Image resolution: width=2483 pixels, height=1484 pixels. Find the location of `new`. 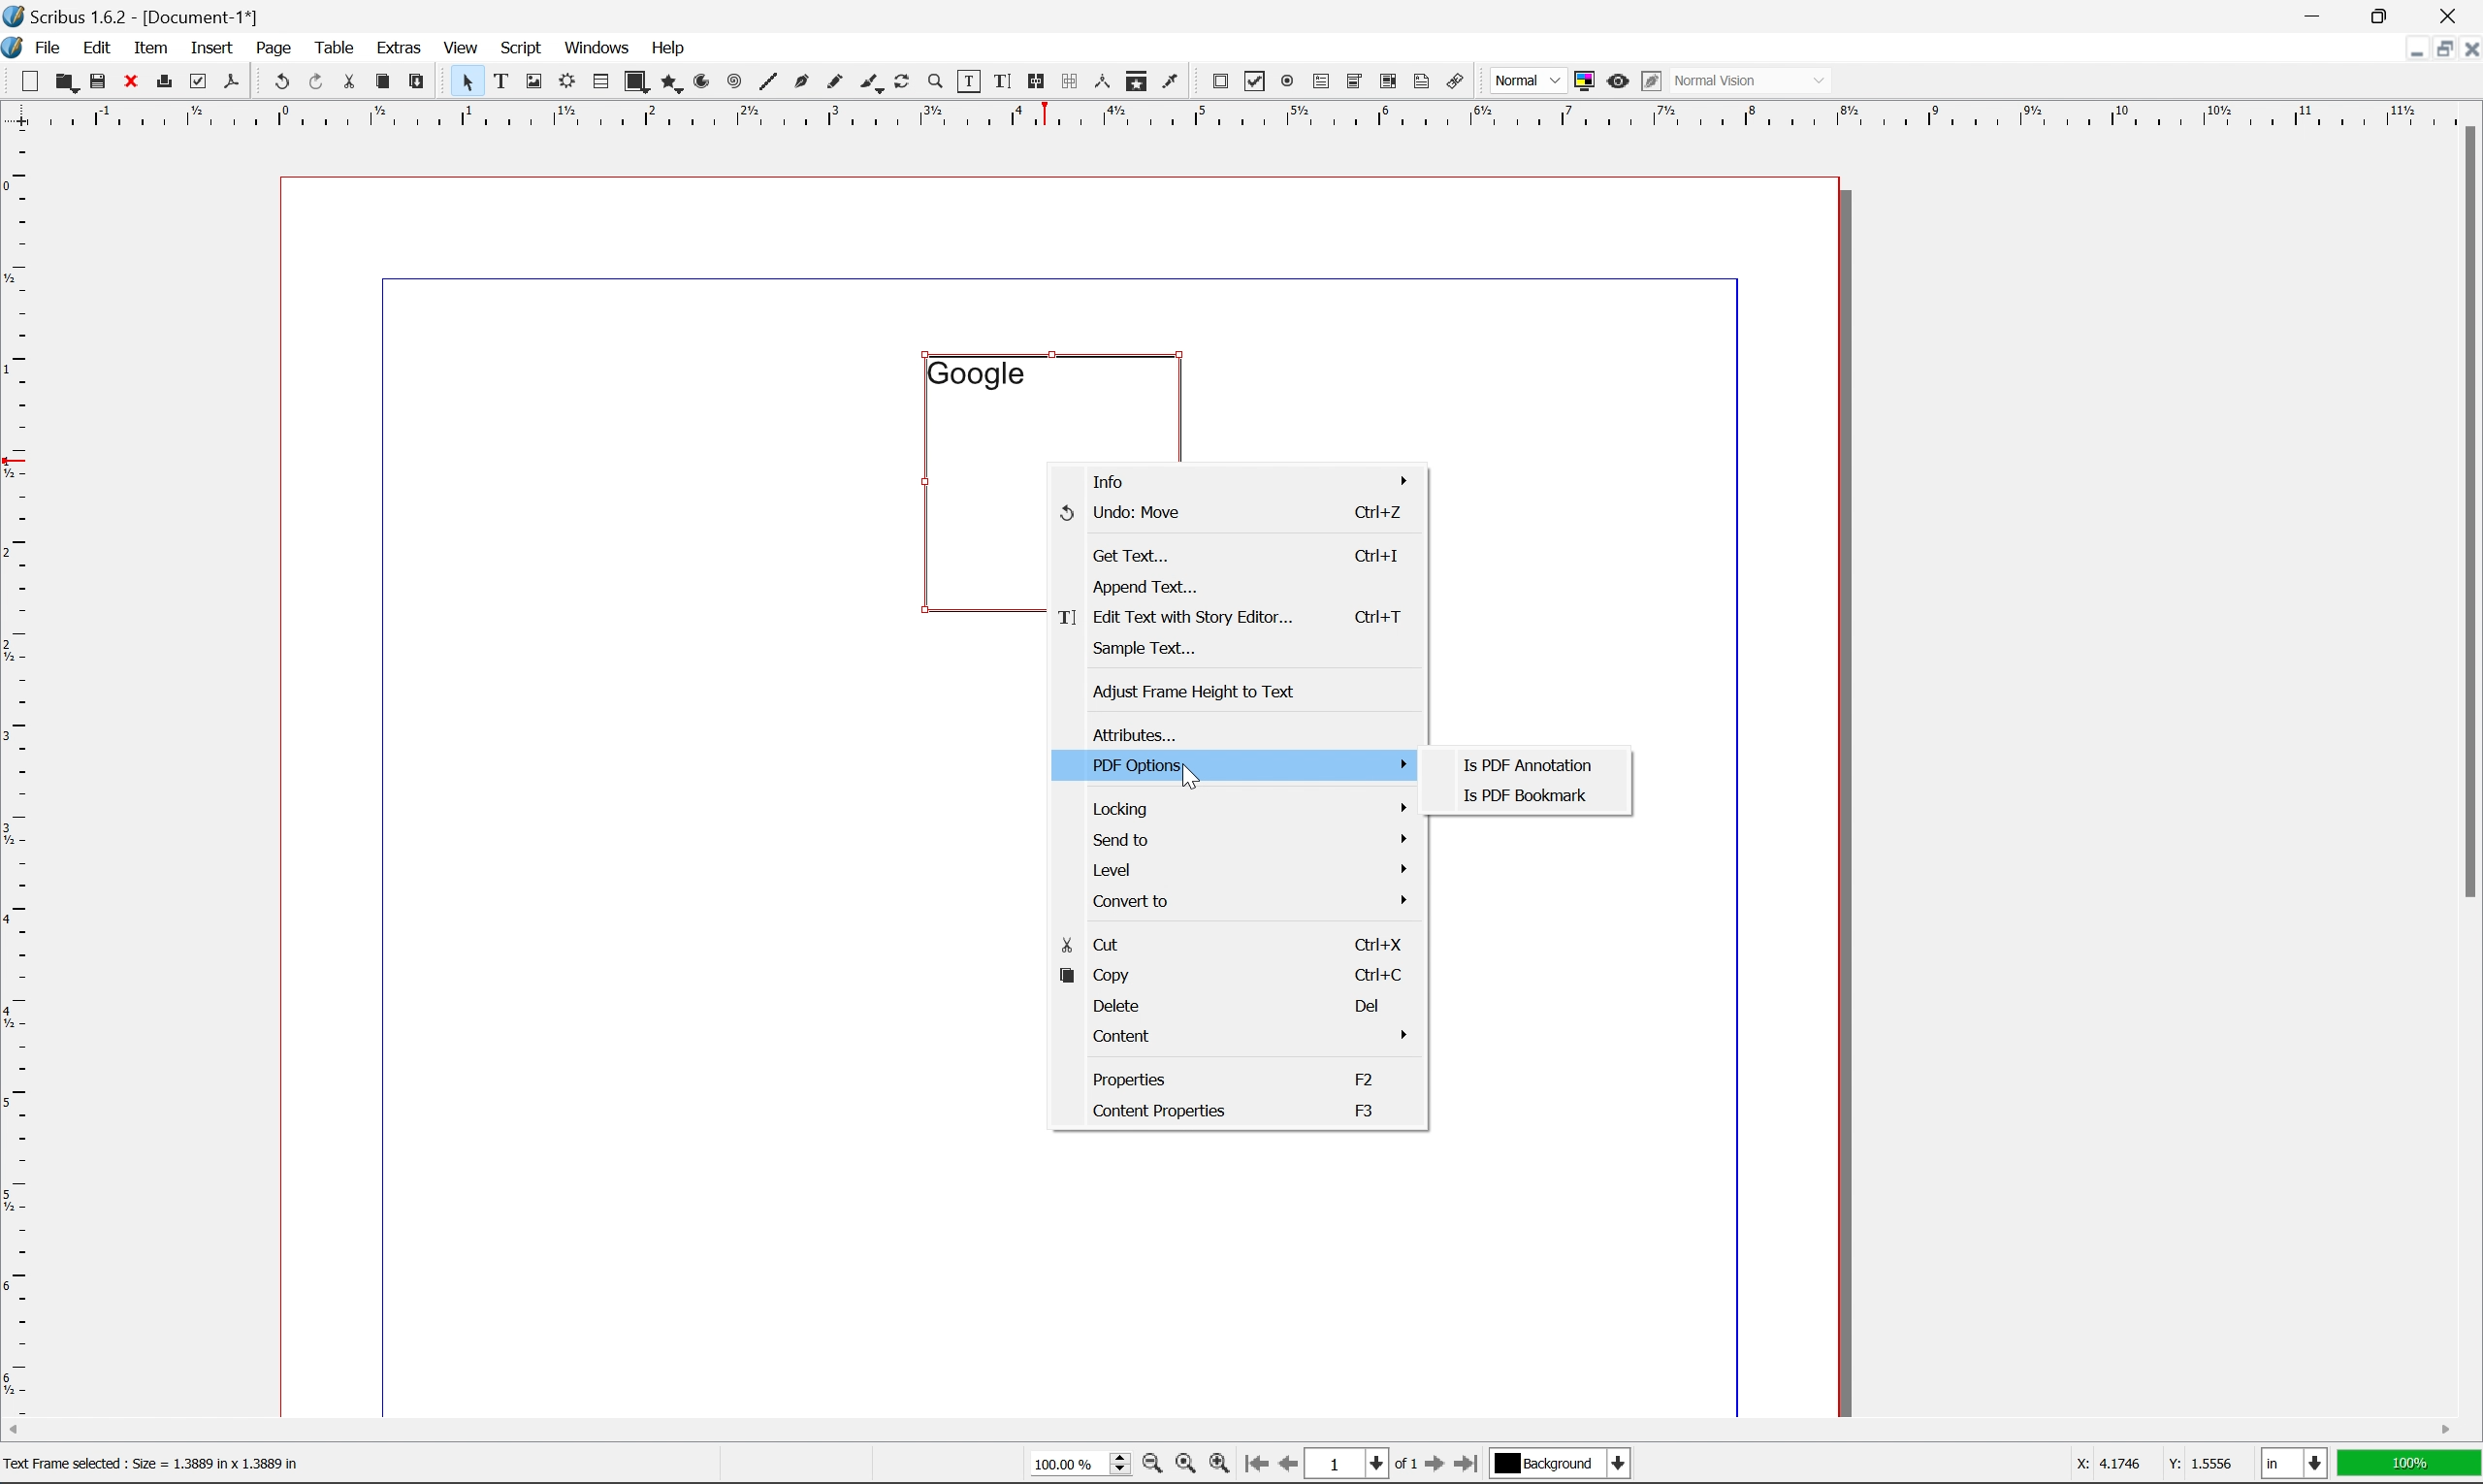

new is located at coordinates (32, 81).